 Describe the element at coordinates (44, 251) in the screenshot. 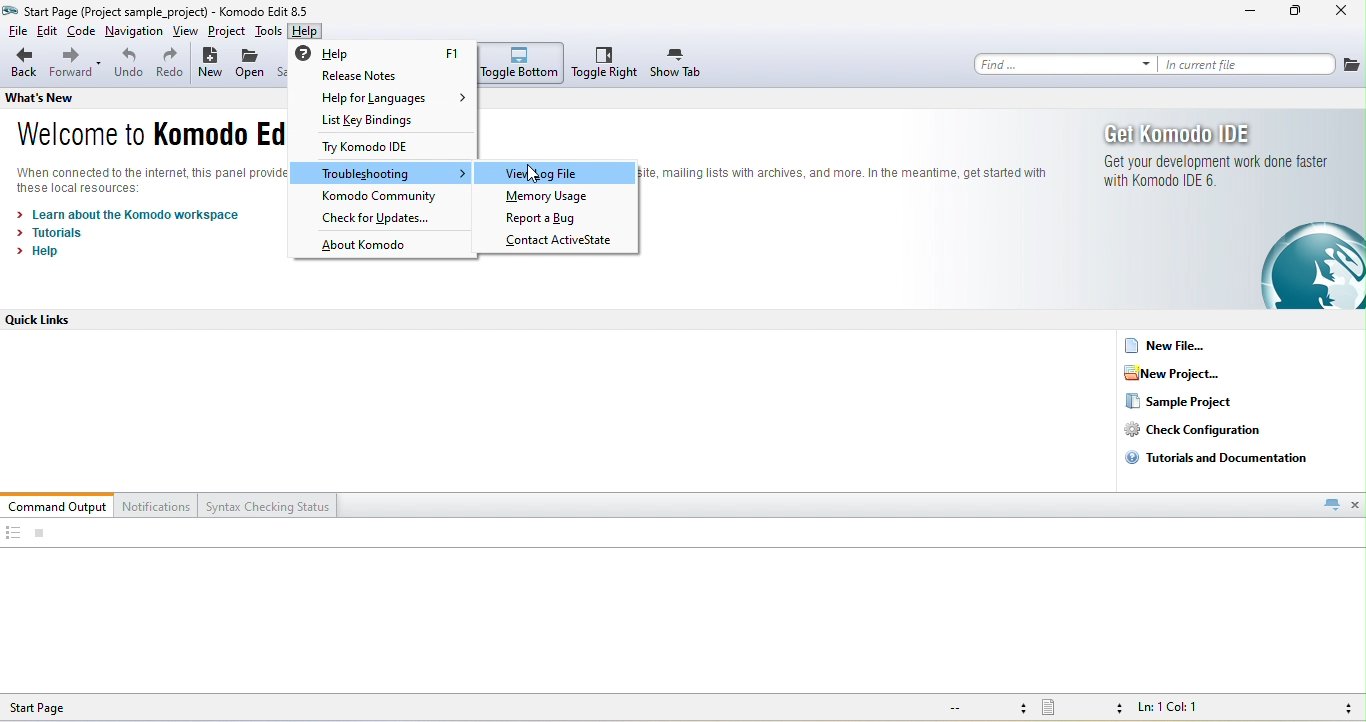

I see `help` at that location.